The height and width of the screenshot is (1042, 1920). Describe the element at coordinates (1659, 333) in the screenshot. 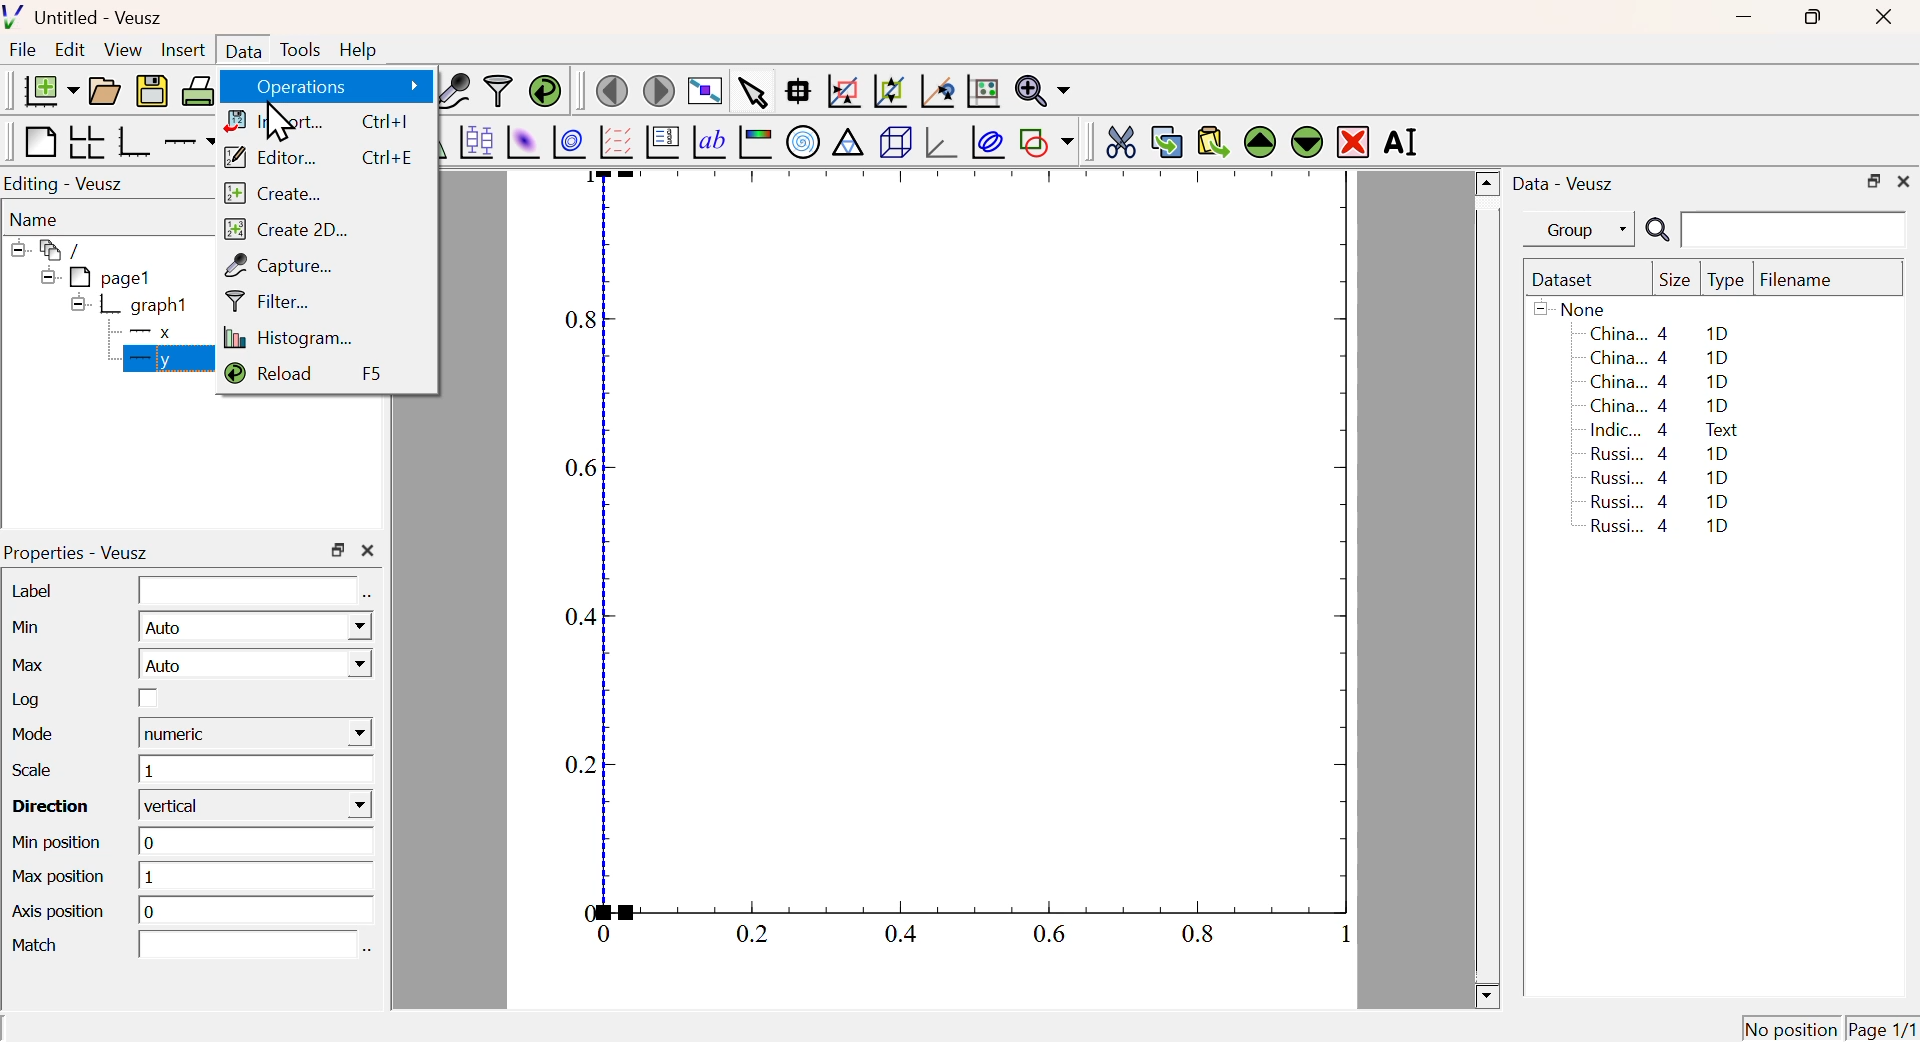

I see `China... 4 1D` at that location.